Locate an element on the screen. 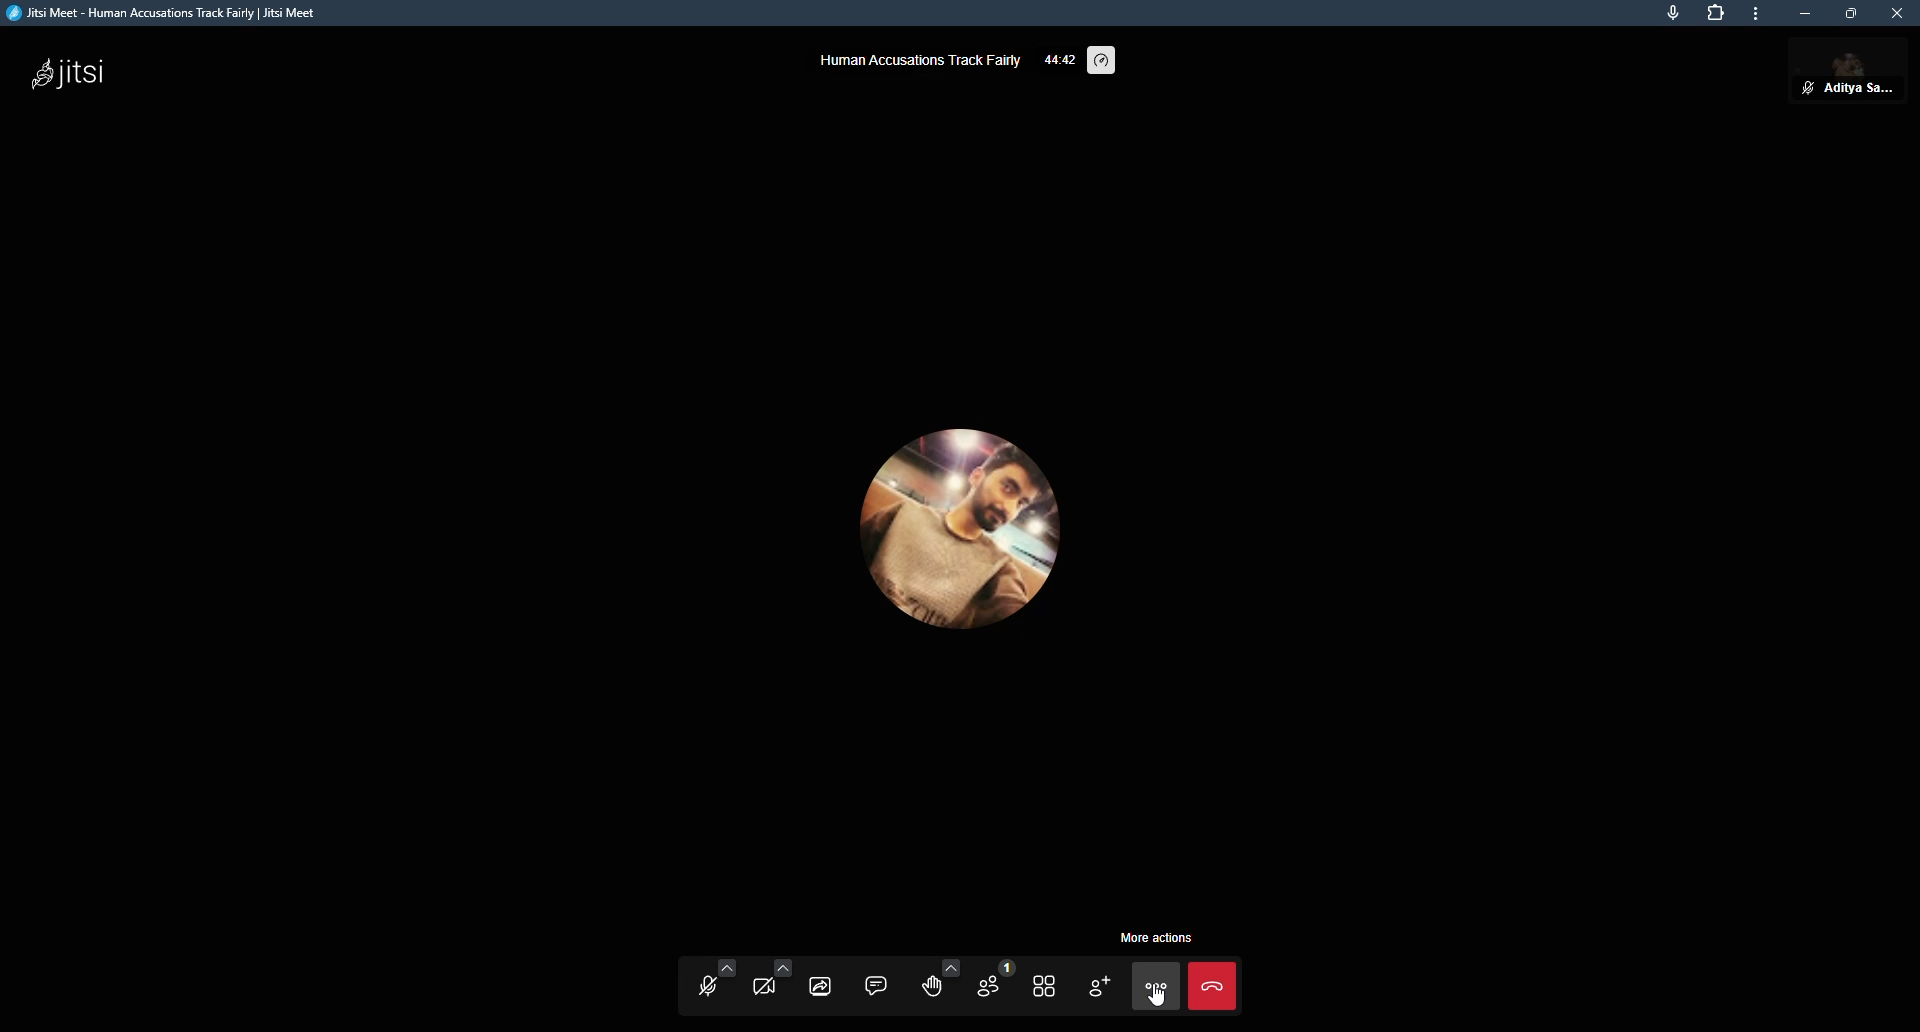 This screenshot has height=1032, width=1920. unmute is located at coordinates (1802, 87).